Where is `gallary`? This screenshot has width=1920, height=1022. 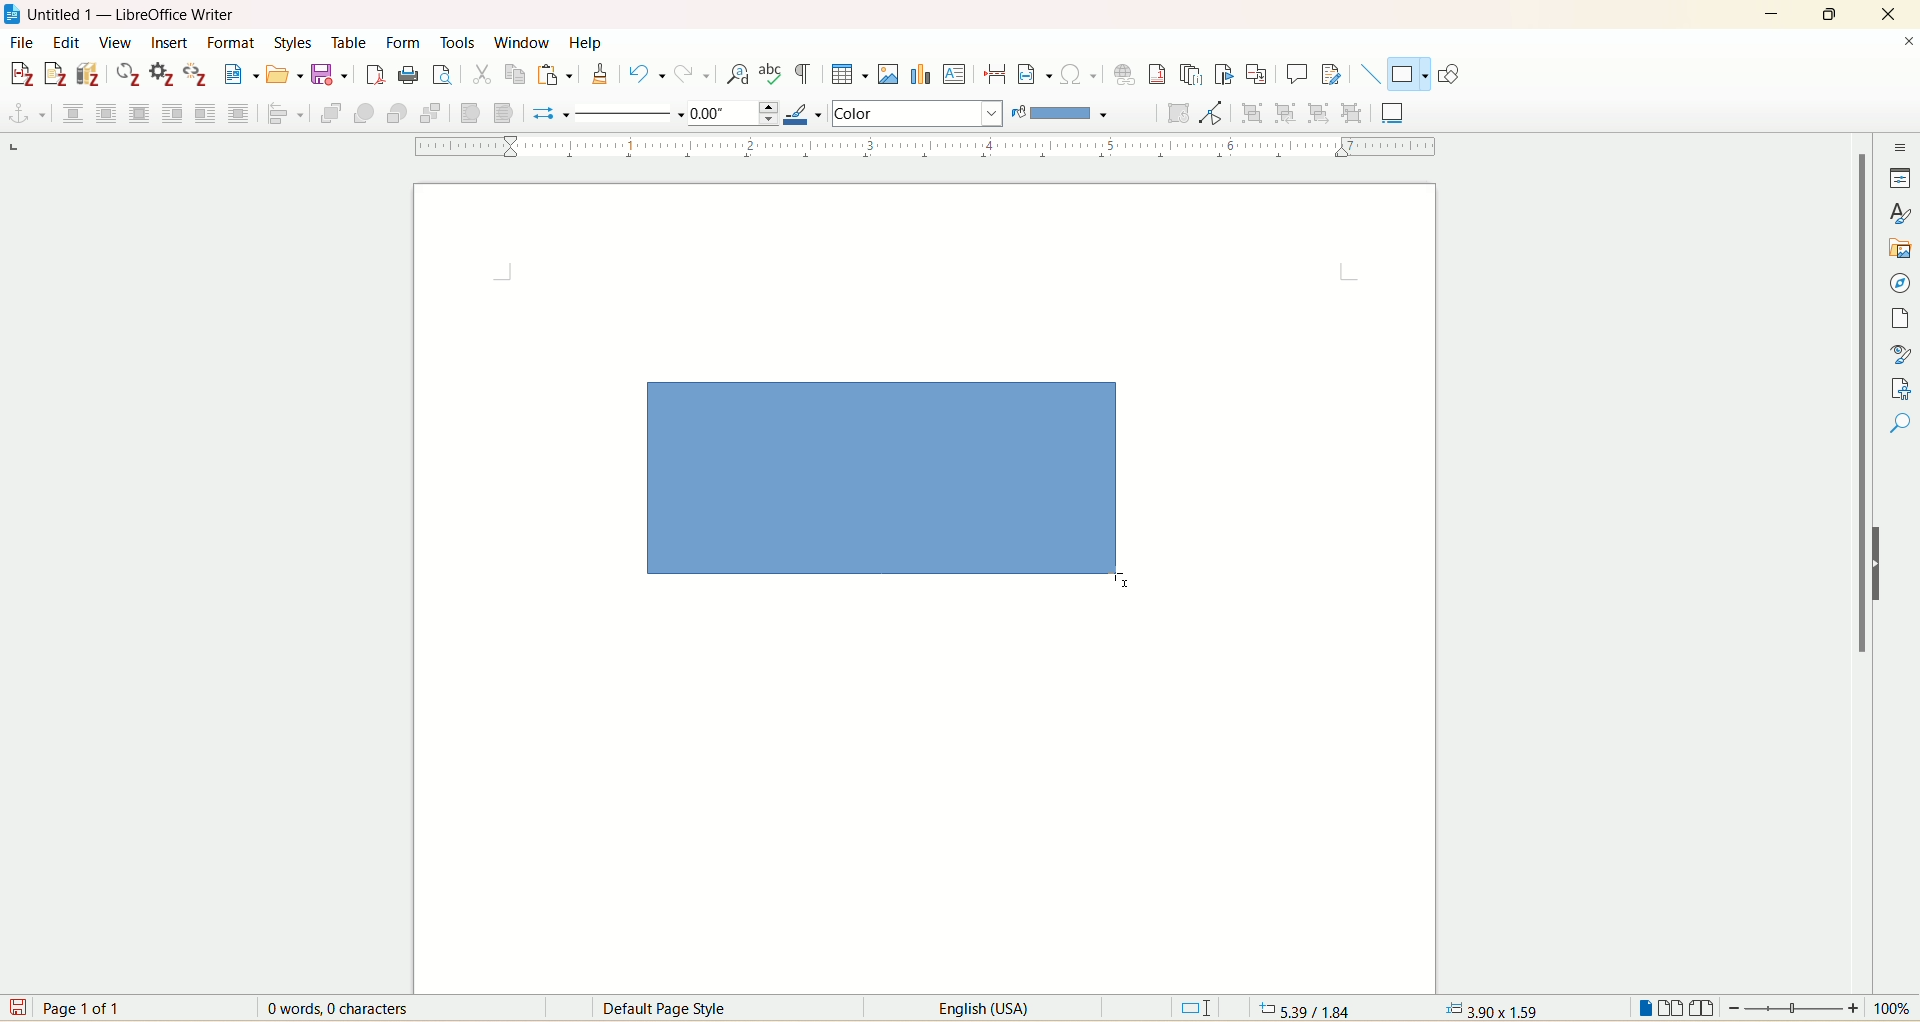 gallary is located at coordinates (1902, 249).